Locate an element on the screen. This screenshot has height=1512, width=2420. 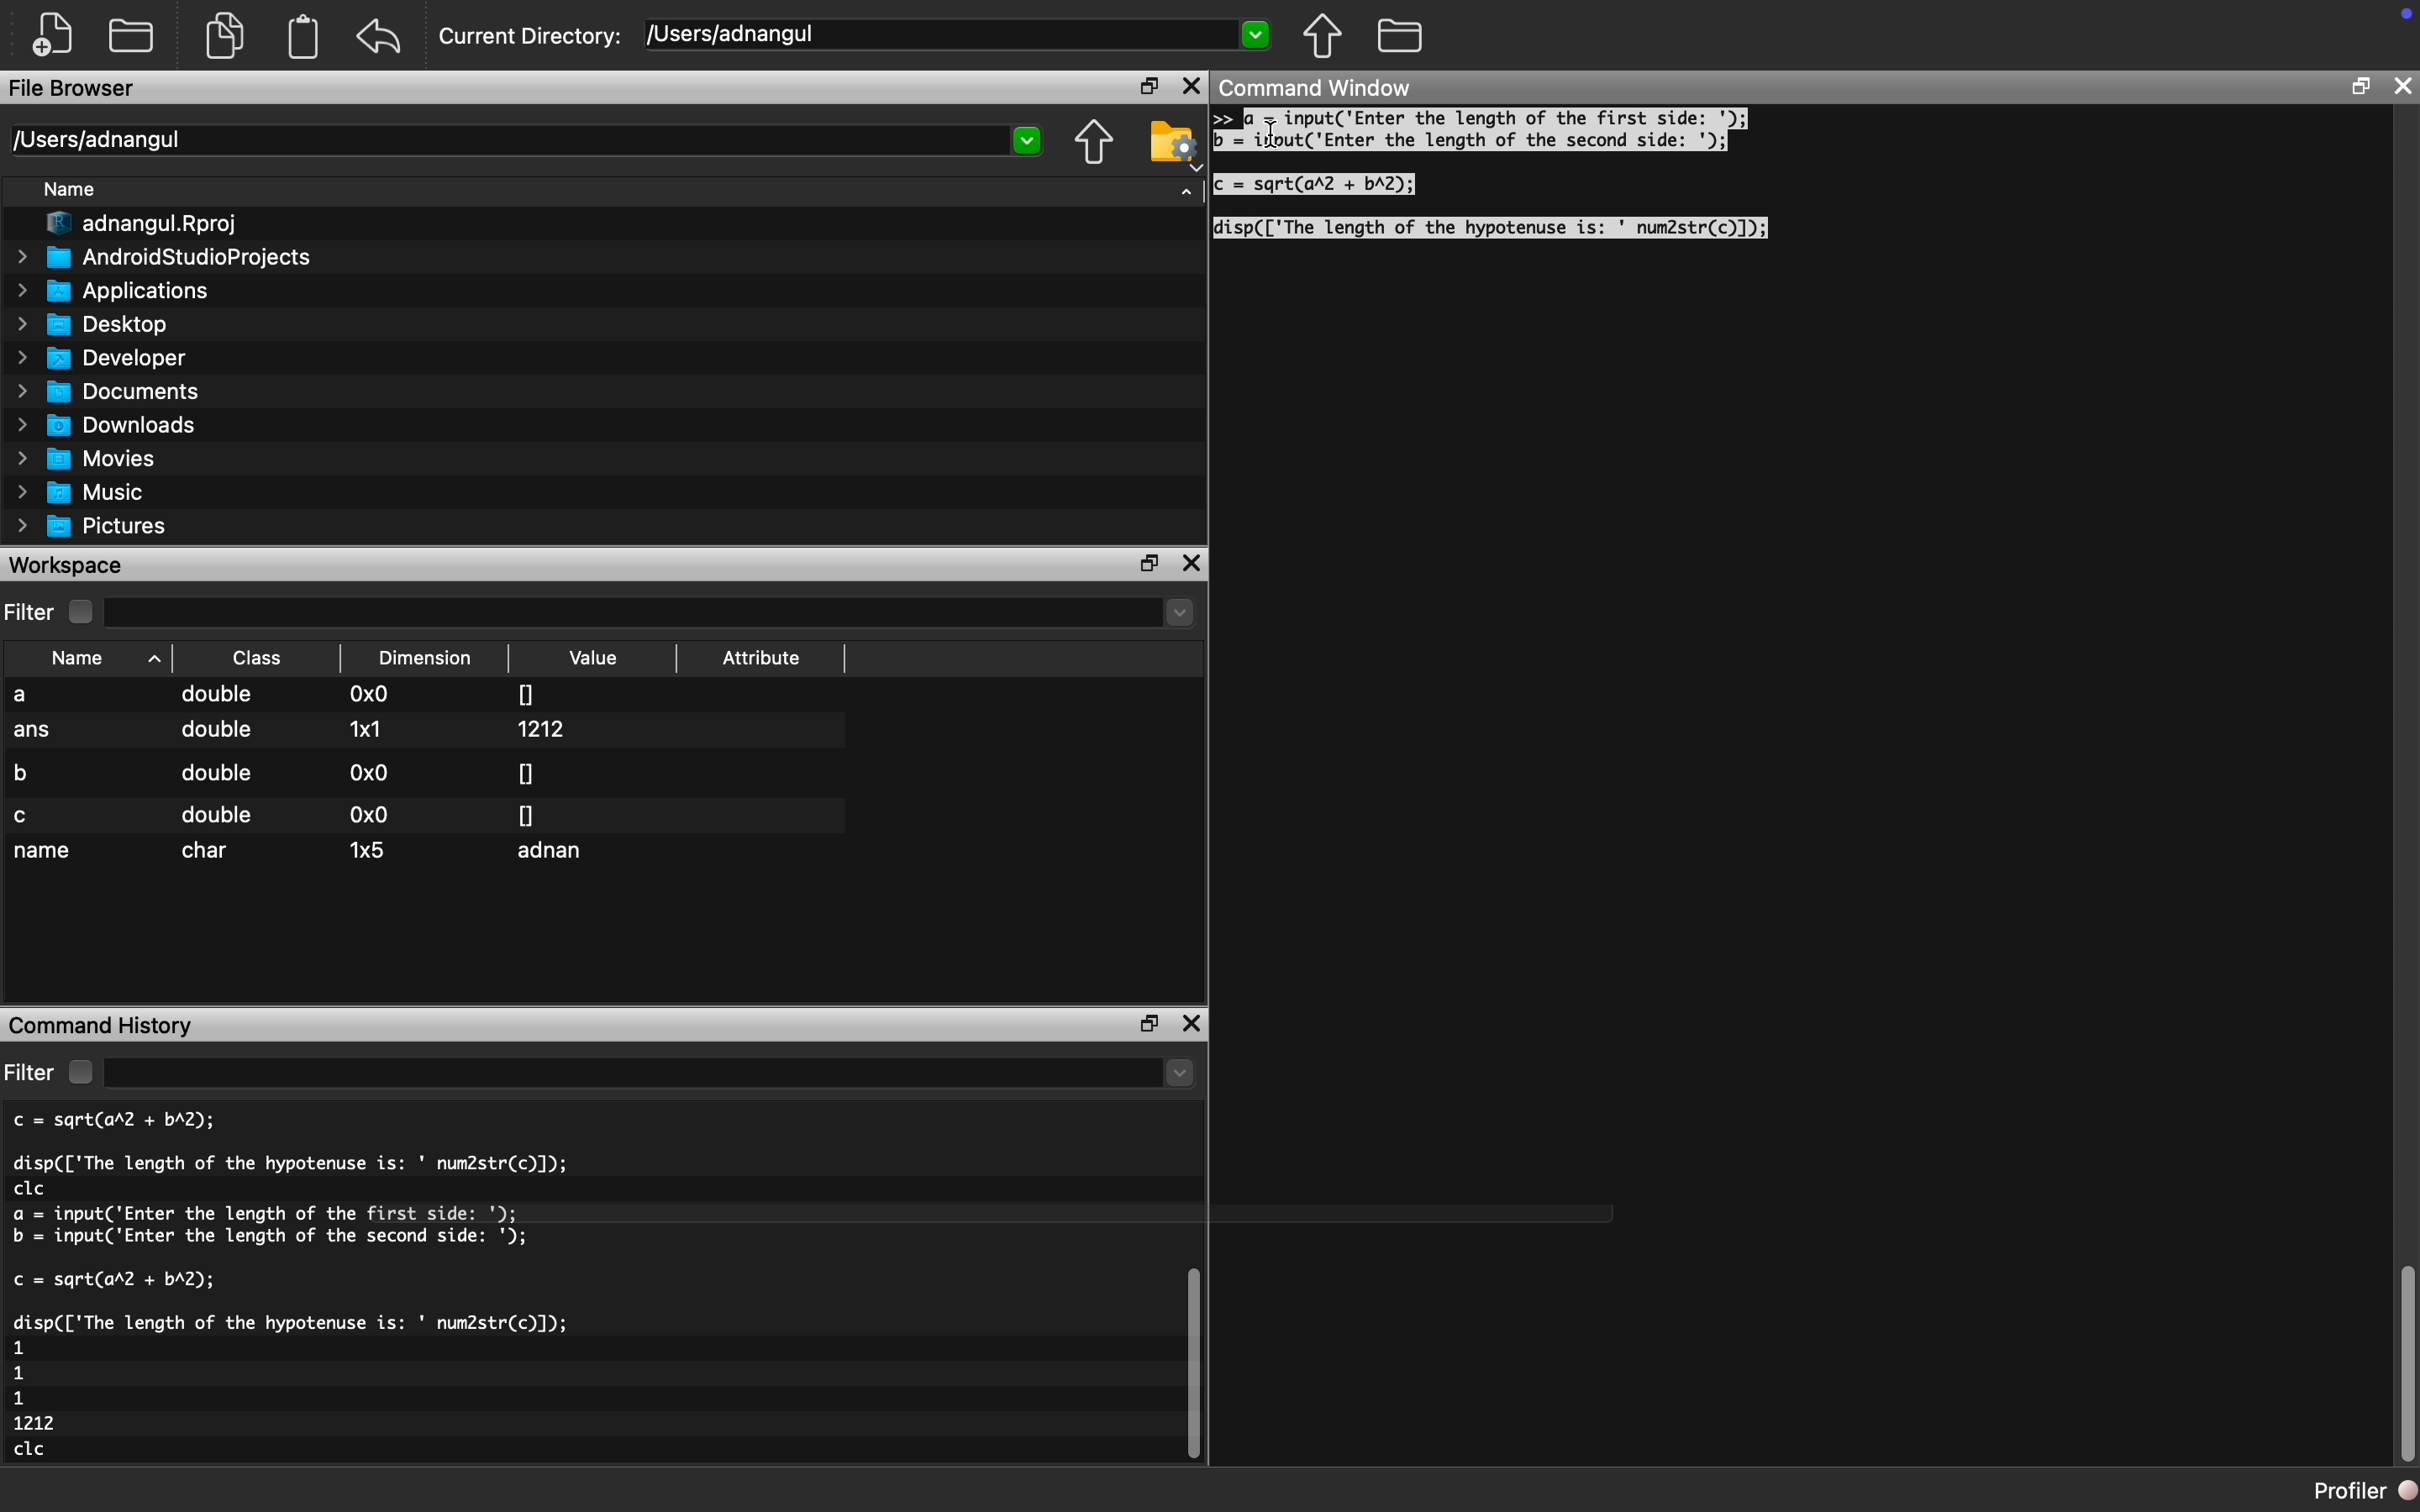
double is located at coordinates (220, 697).